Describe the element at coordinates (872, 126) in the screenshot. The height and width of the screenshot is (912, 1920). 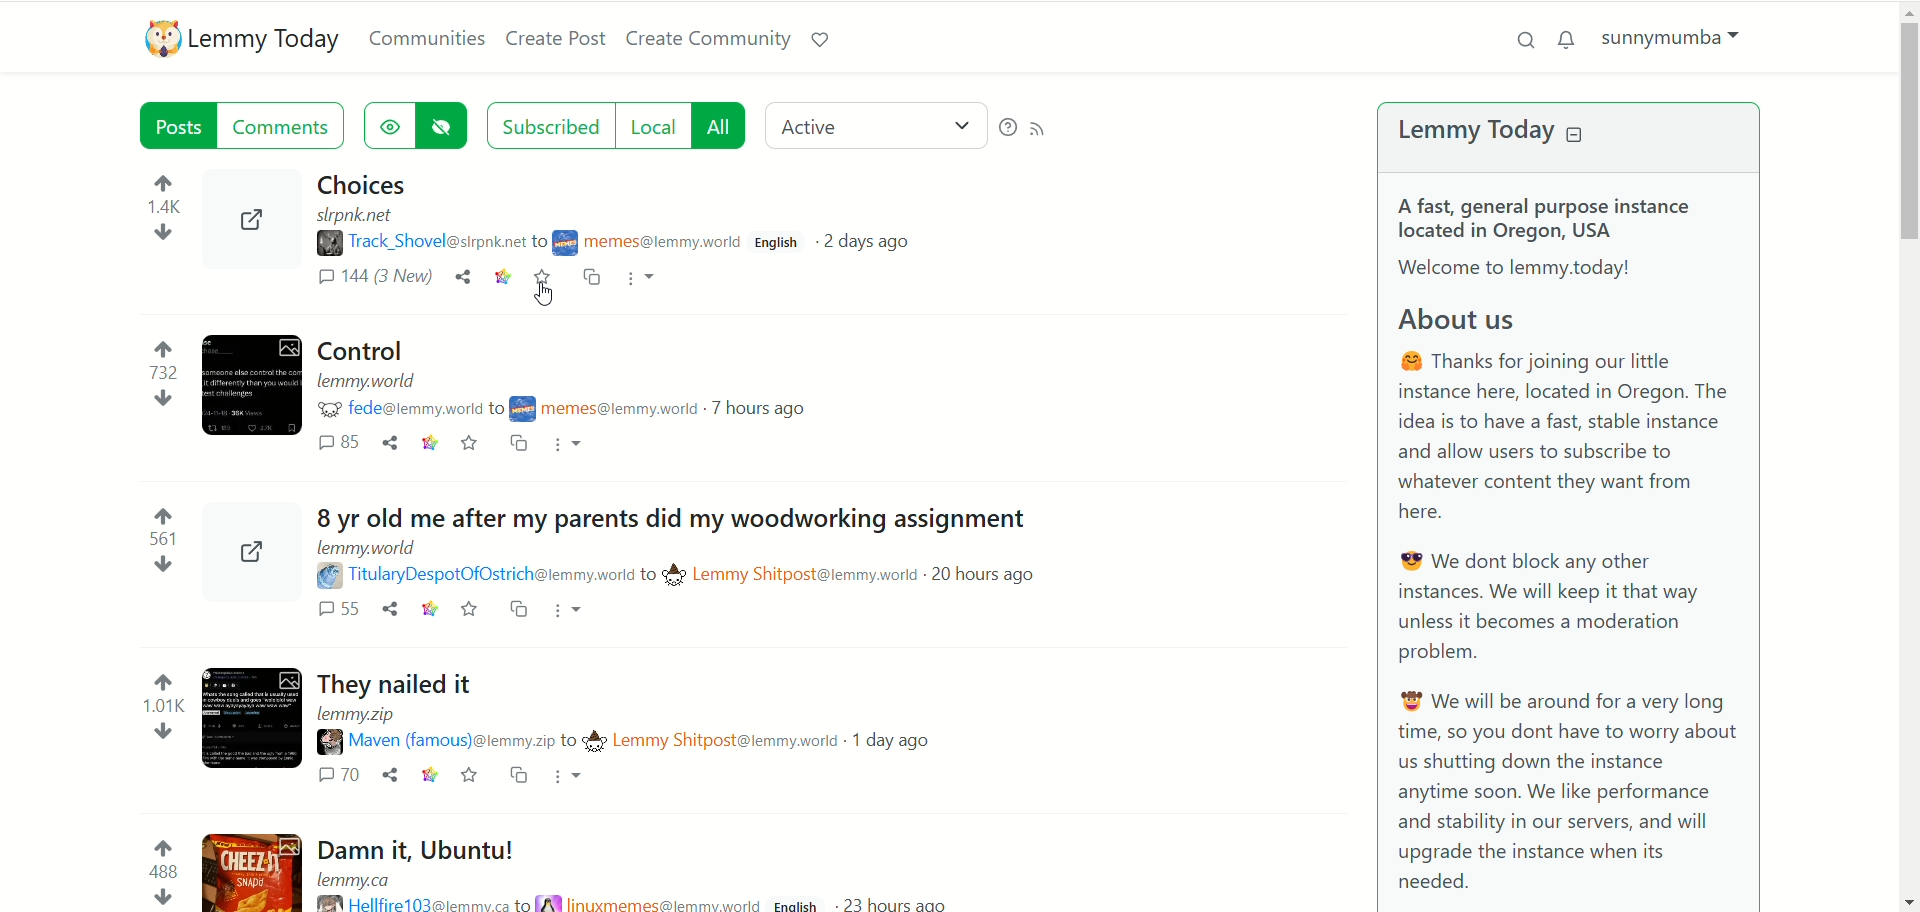
I see `active` at that location.